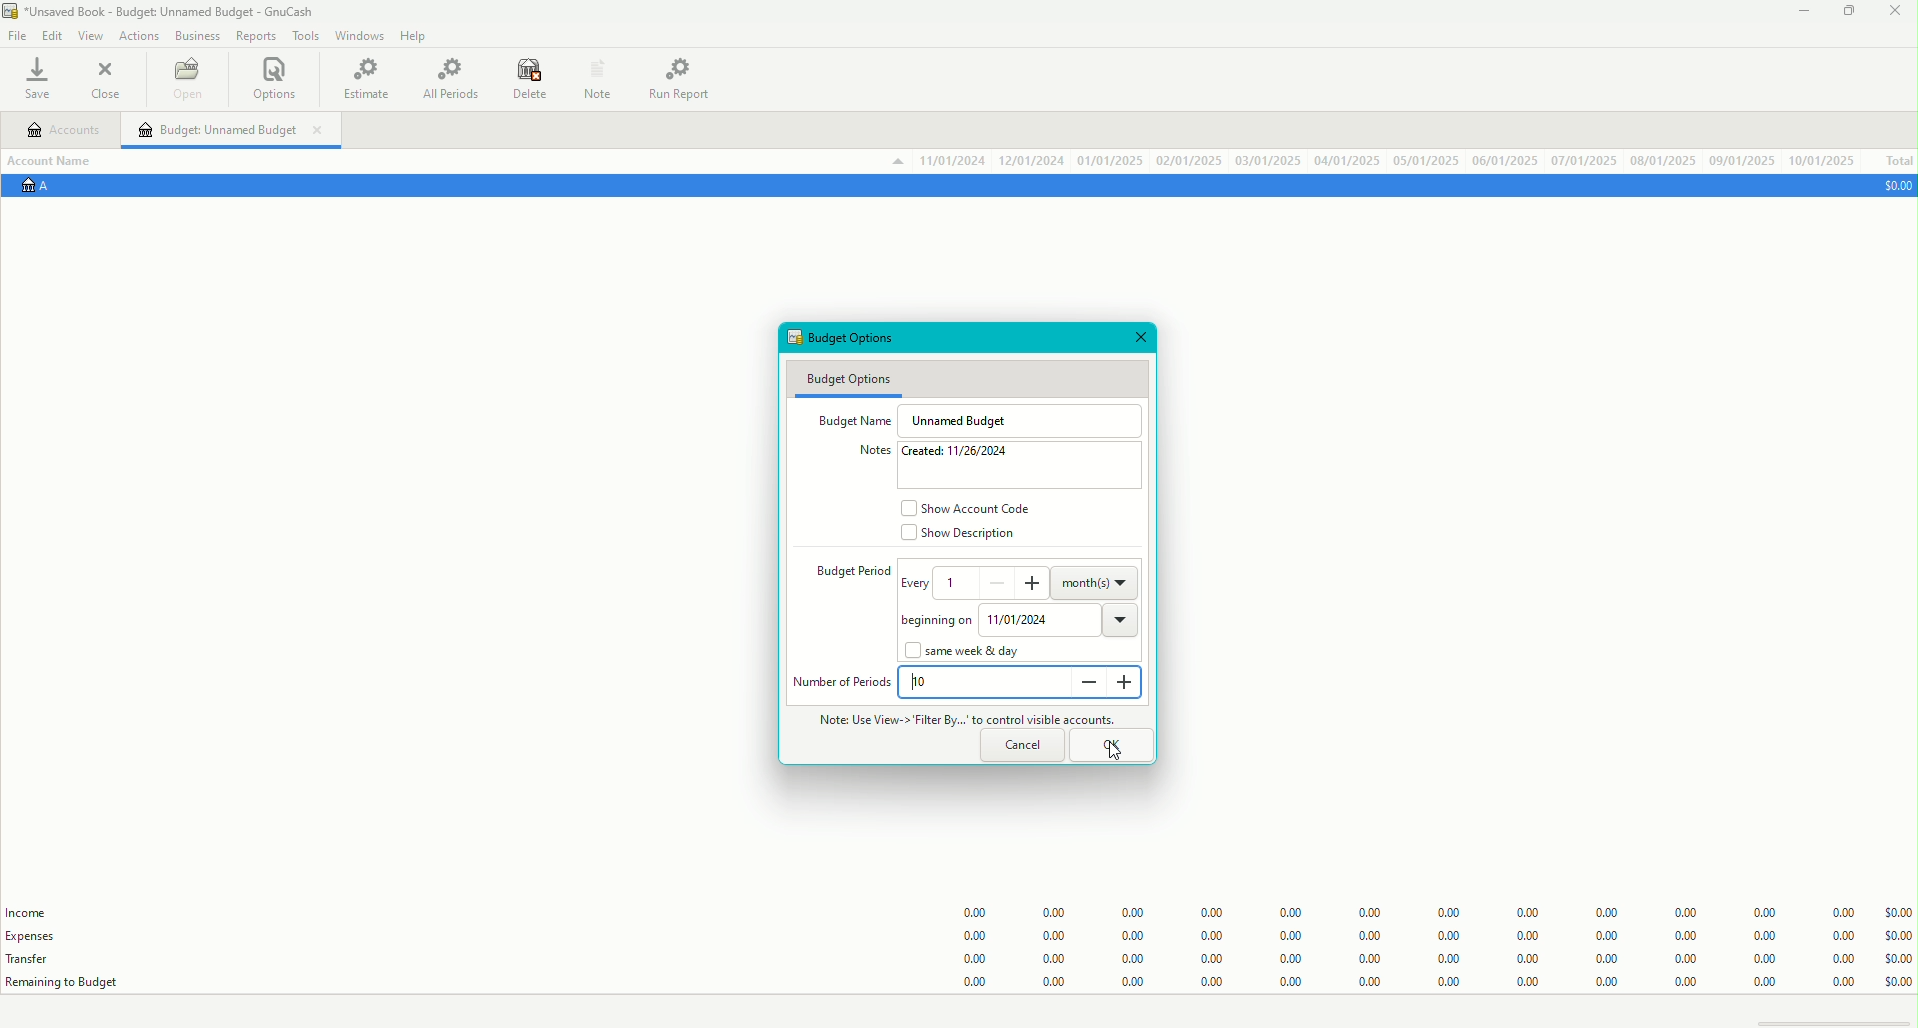  I want to click on Budget period, so click(842, 573).